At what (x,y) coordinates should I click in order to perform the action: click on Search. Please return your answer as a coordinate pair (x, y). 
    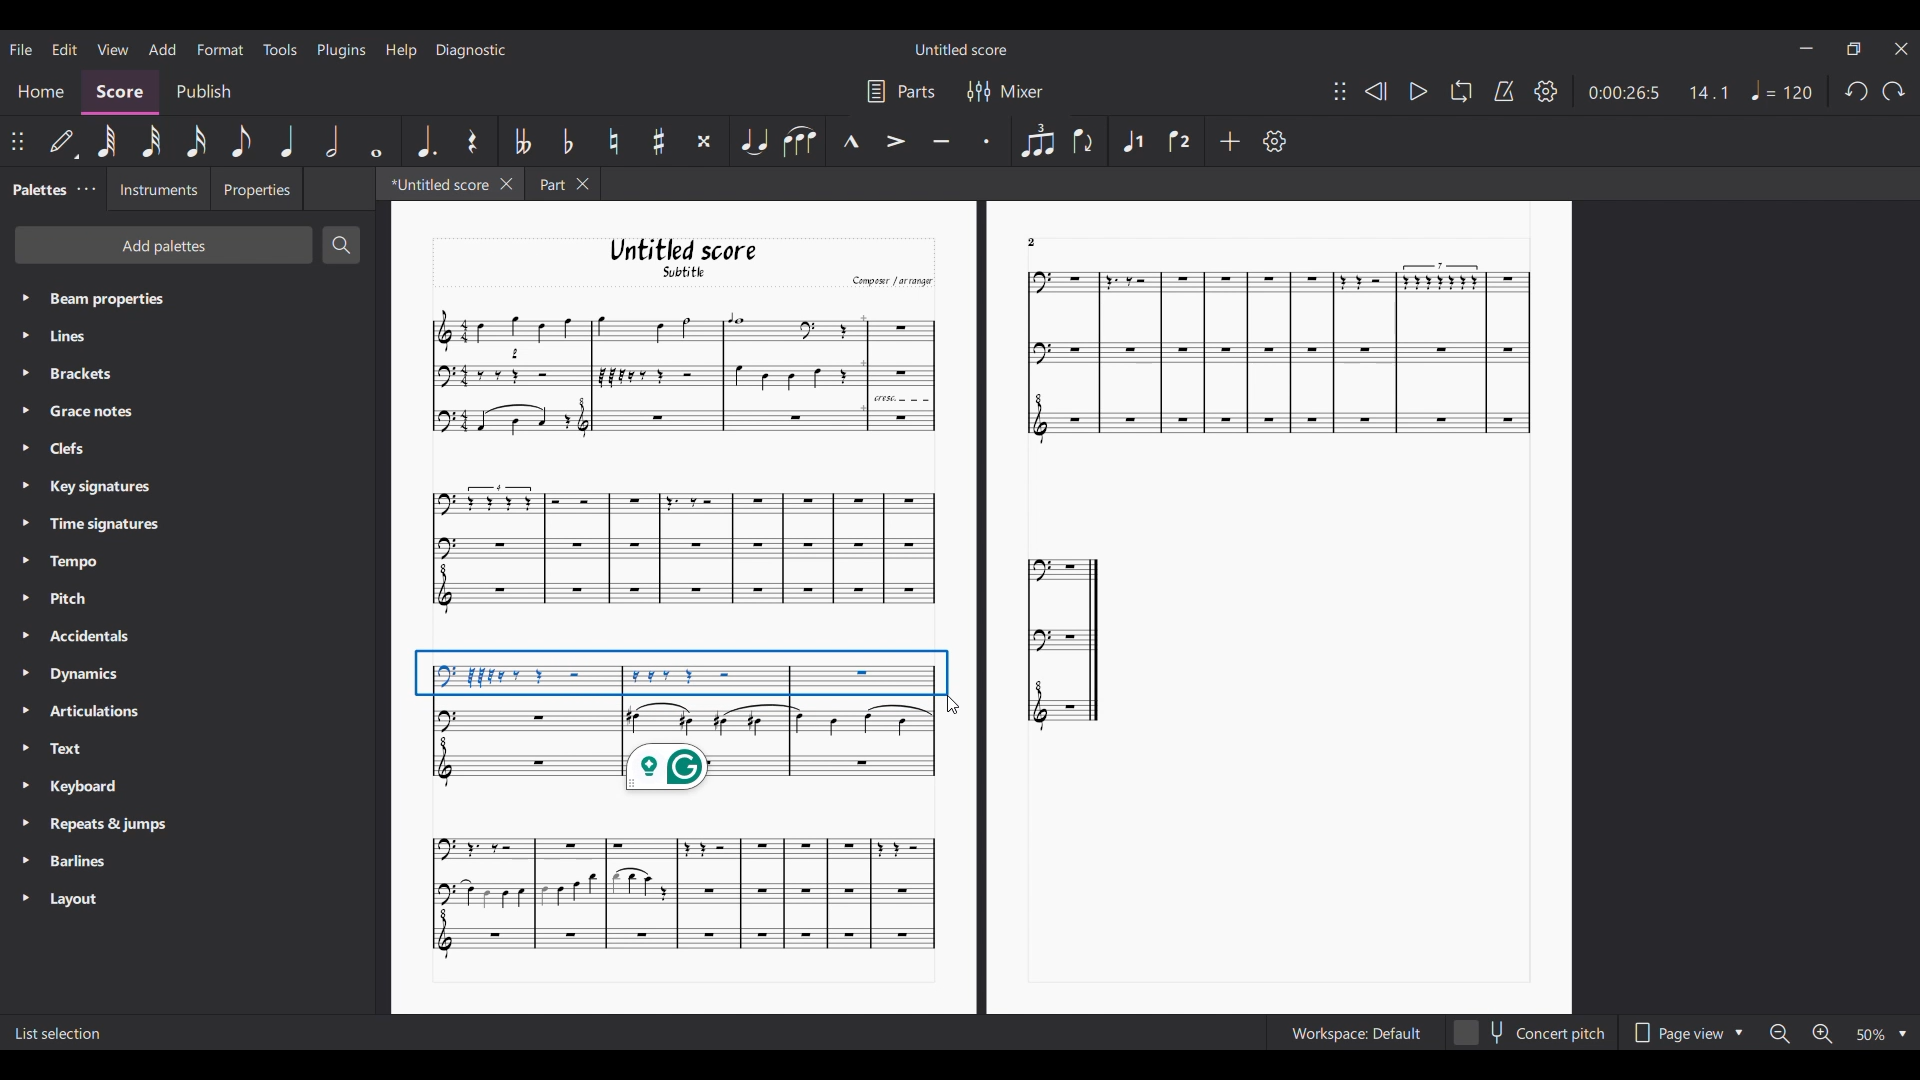
    Looking at the image, I should click on (341, 245).